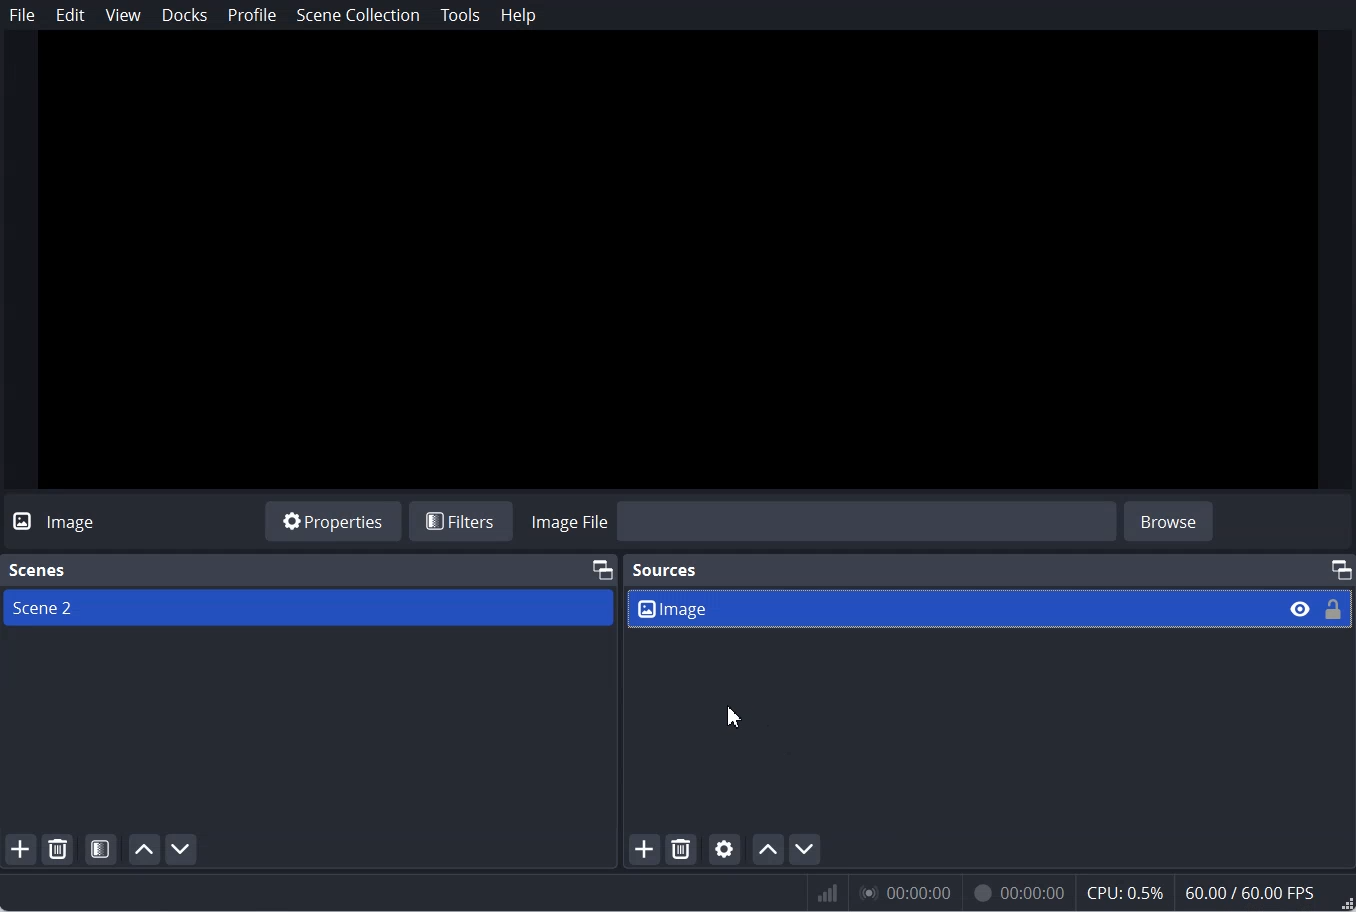  What do you see at coordinates (1340, 568) in the screenshot?
I see `Maximum` at bounding box center [1340, 568].